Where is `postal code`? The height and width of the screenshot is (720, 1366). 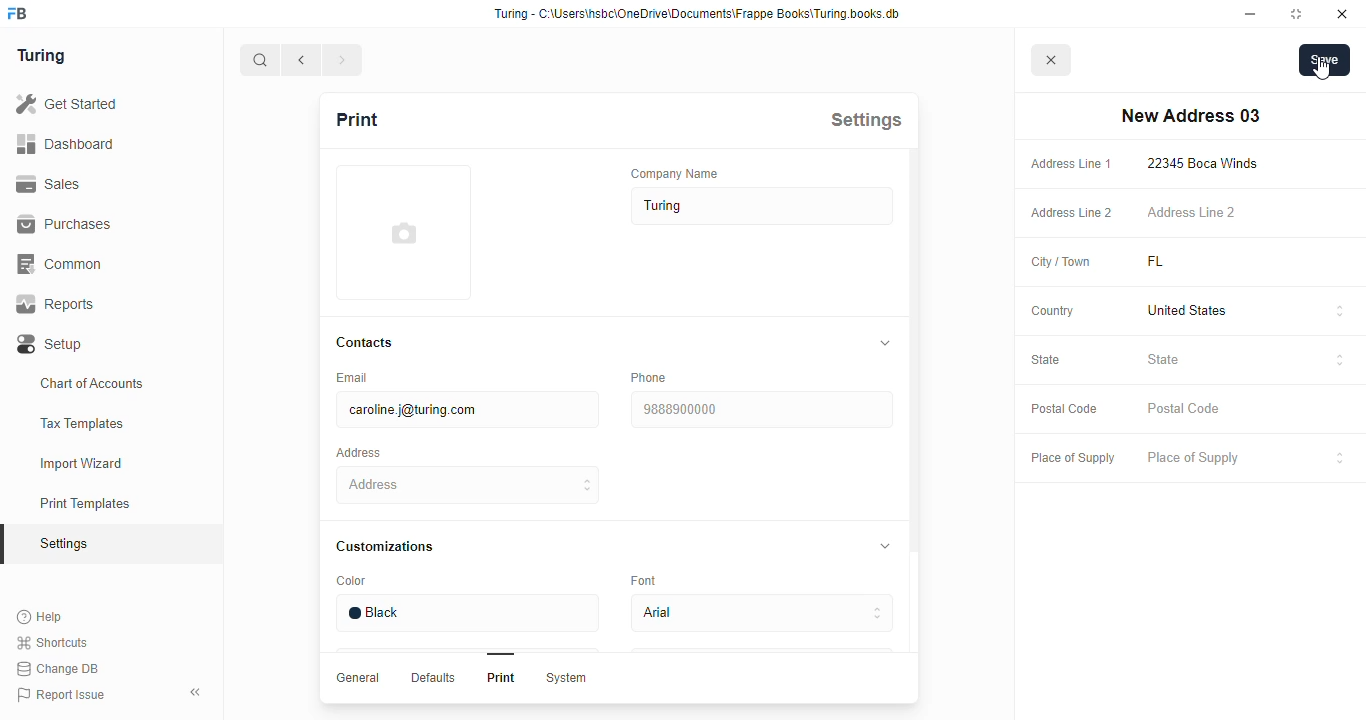 postal code is located at coordinates (1185, 409).